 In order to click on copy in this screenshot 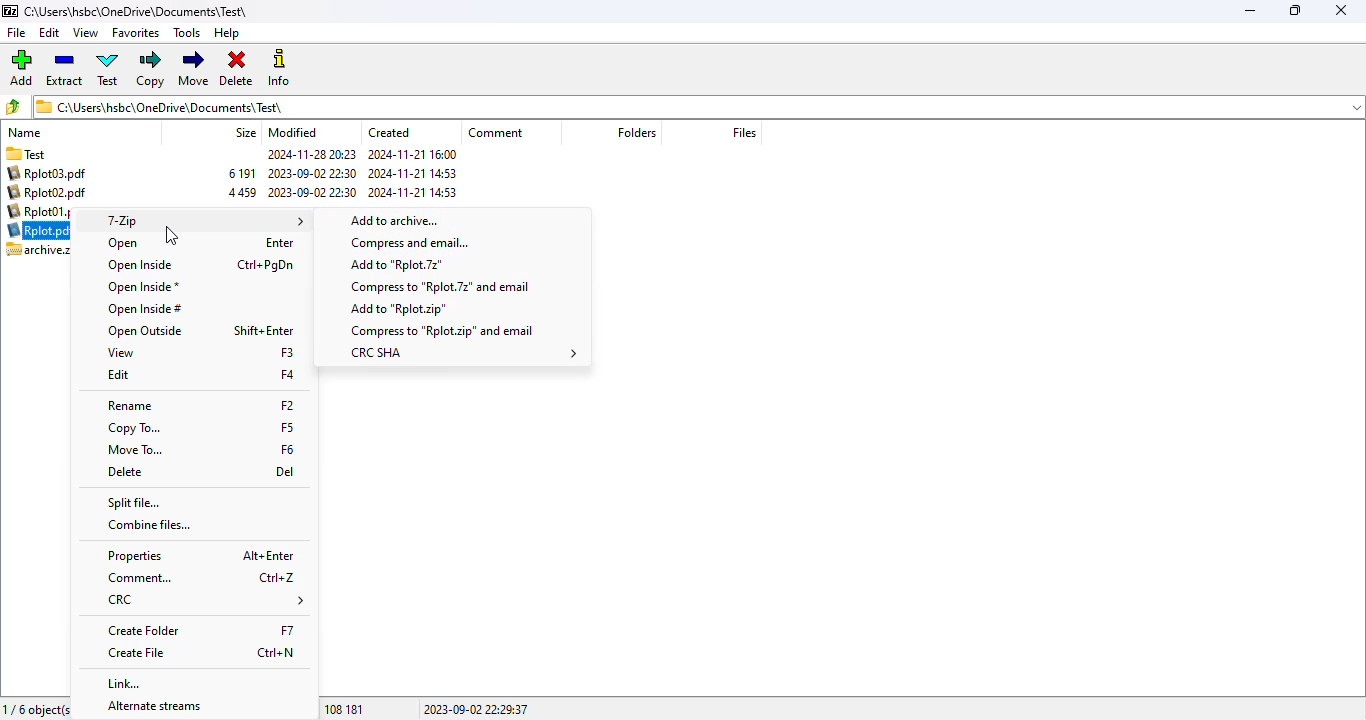, I will do `click(151, 70)`.